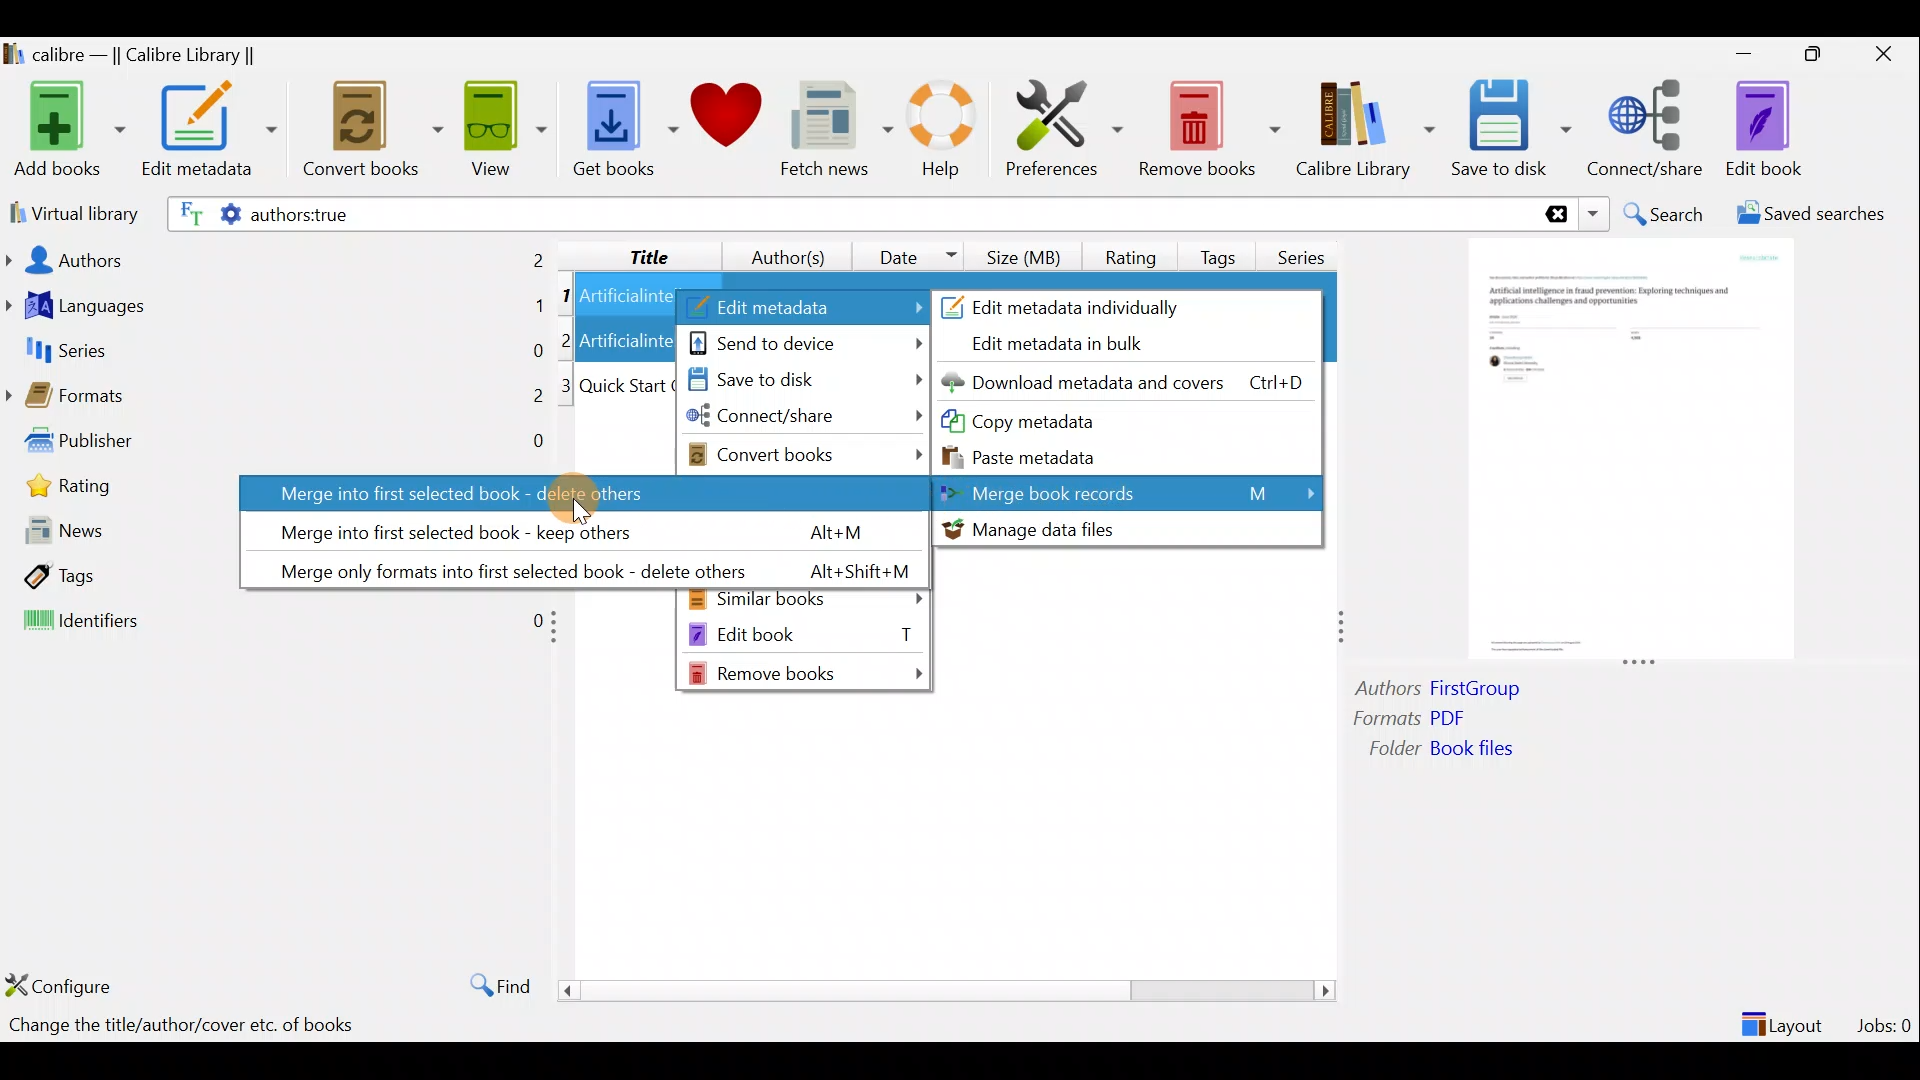 The image size is (1920, 1080). What do you see at coordinates (779, 252) in the screenshot?
I see `Author(s)` at bounding box center [779, 252].